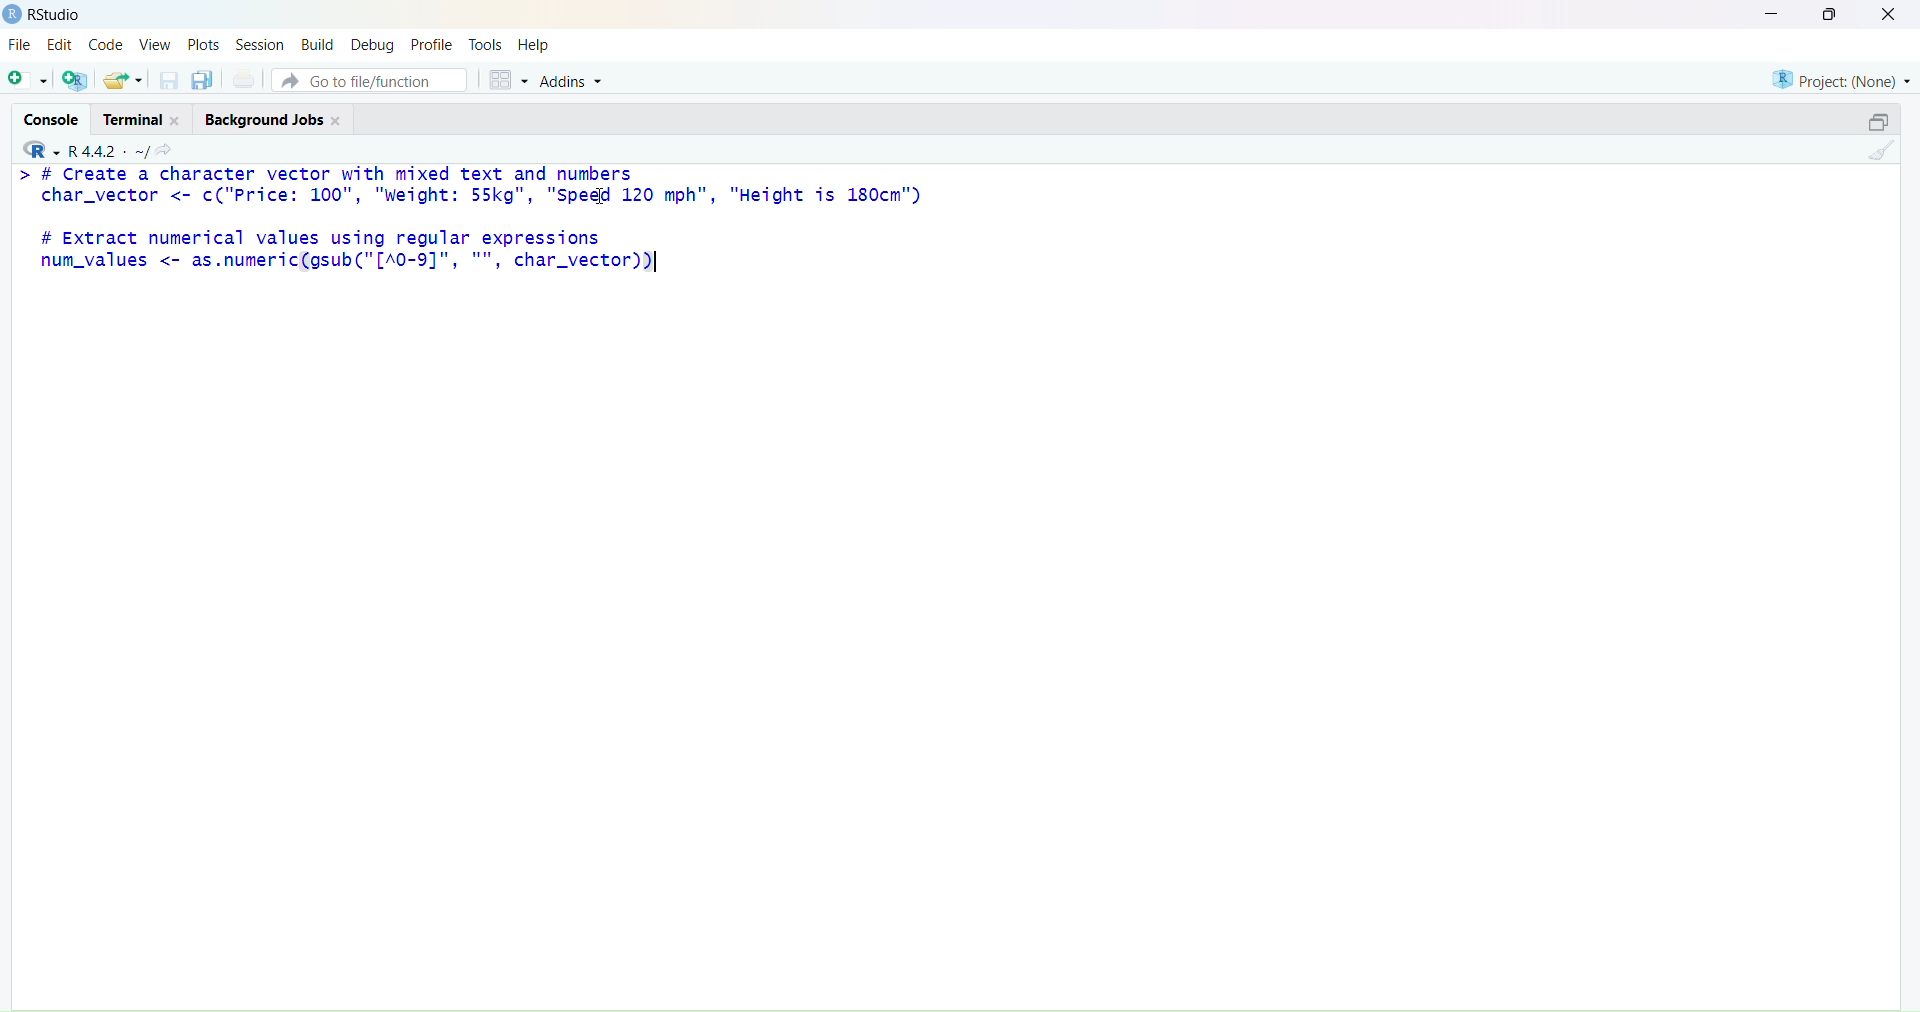 Image resolution: width=1920 pixels, height=1012 pixels. I want to click on Save , so click(170, 80).